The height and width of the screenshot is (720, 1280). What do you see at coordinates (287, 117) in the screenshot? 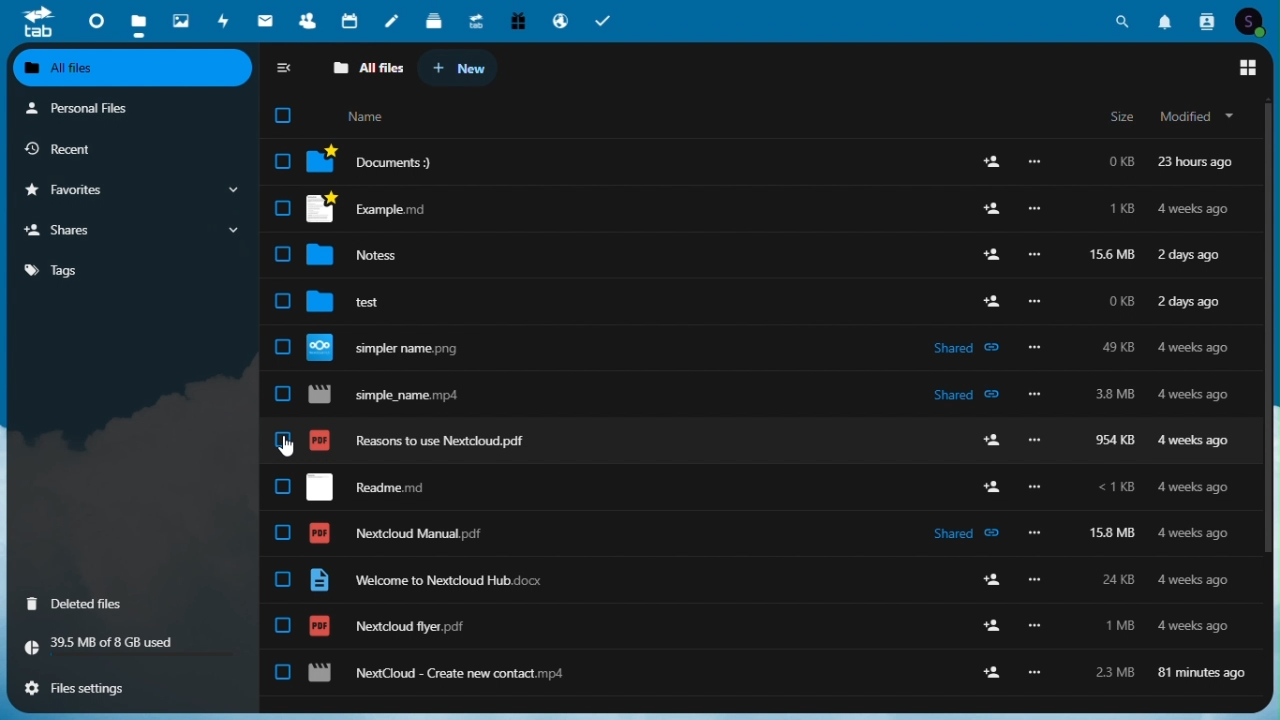
I see `checkbox` at bounding box center [287, 117].